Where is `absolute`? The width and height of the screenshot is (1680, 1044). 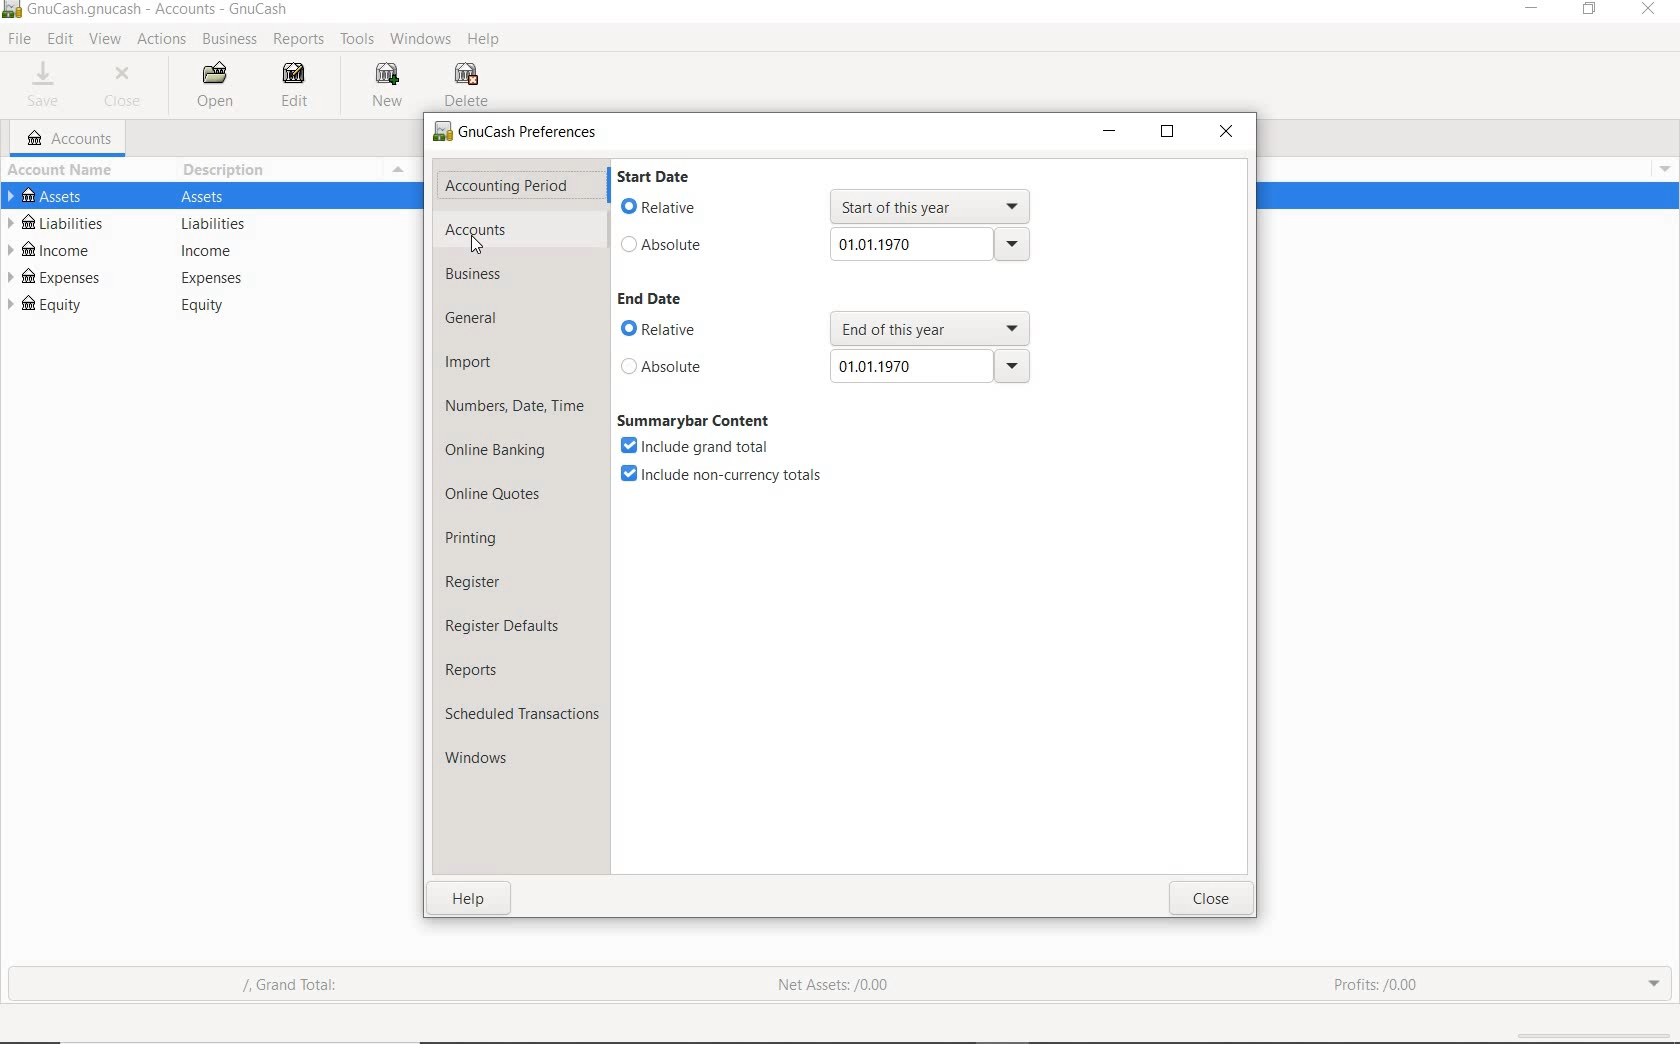 absolute is located at coordinates (668, 244).